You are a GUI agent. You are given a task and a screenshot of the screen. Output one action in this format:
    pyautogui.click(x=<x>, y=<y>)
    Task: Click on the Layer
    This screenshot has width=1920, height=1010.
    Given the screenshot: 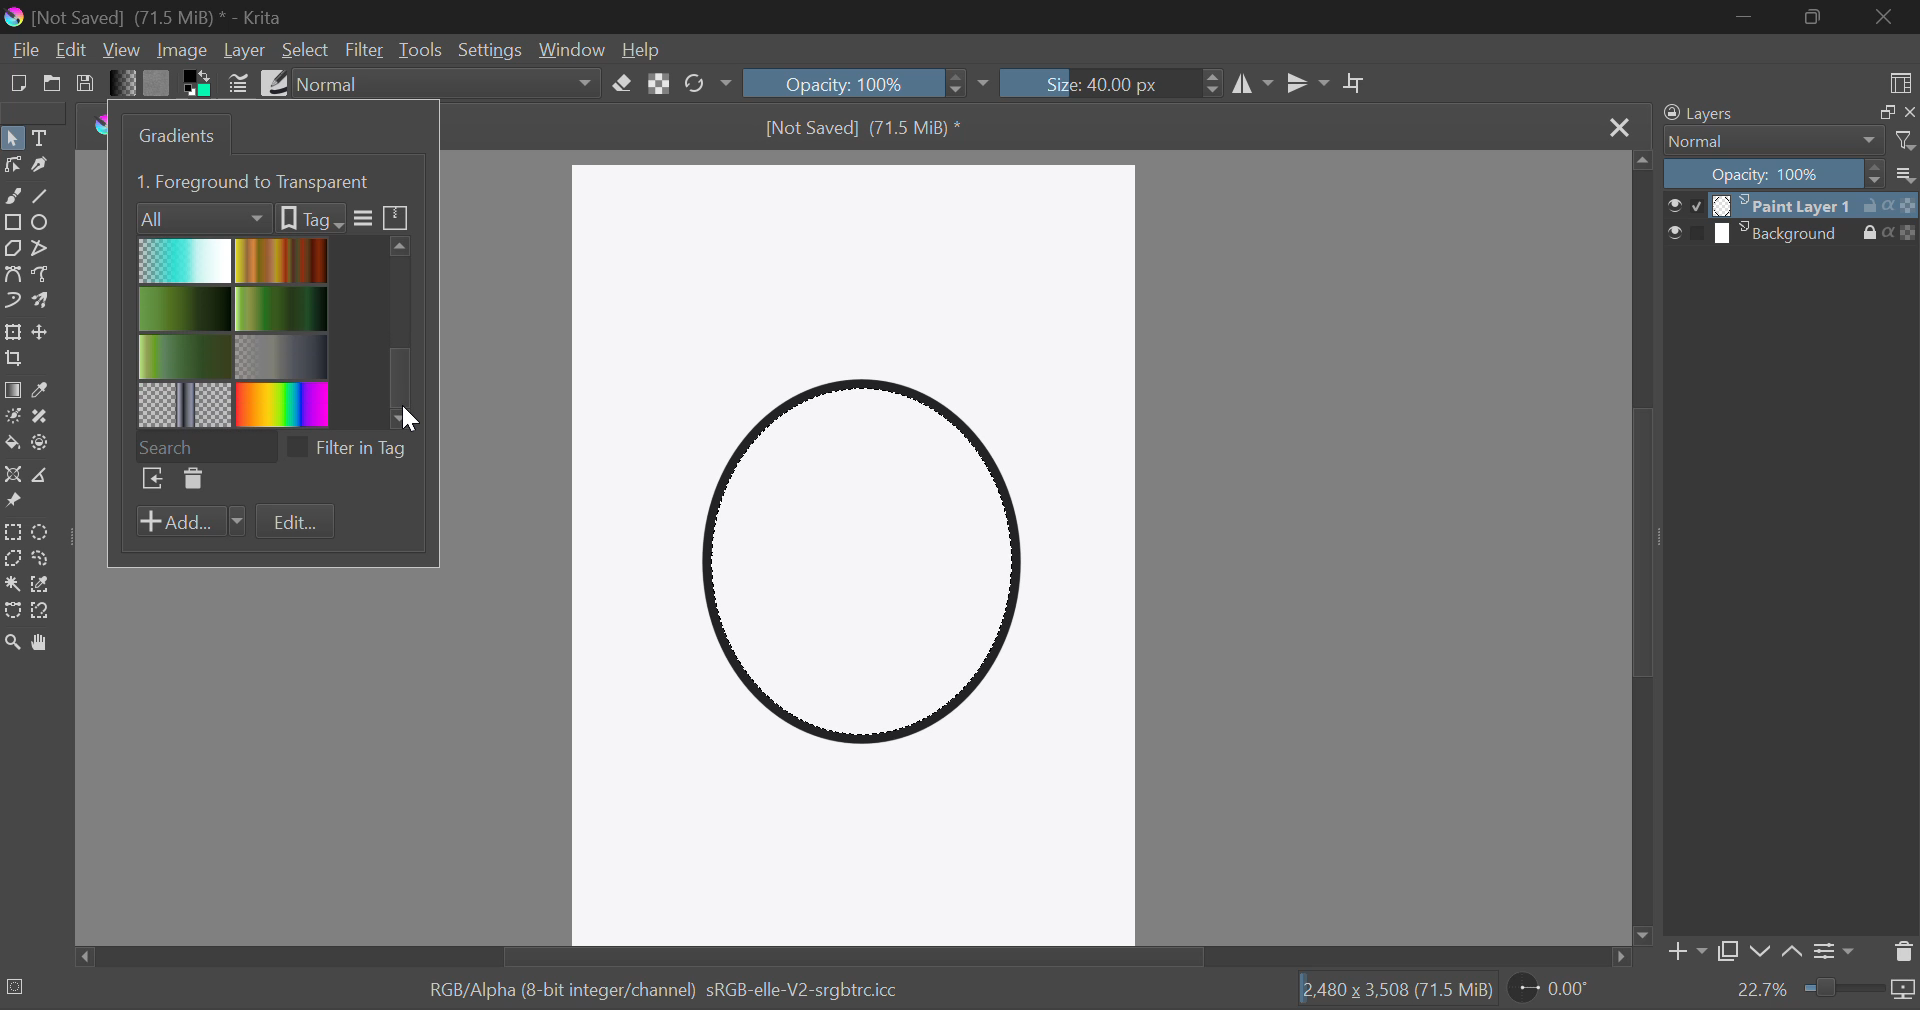 What is the action you would take?
    pyautogui.click(x=245, y=51)
    